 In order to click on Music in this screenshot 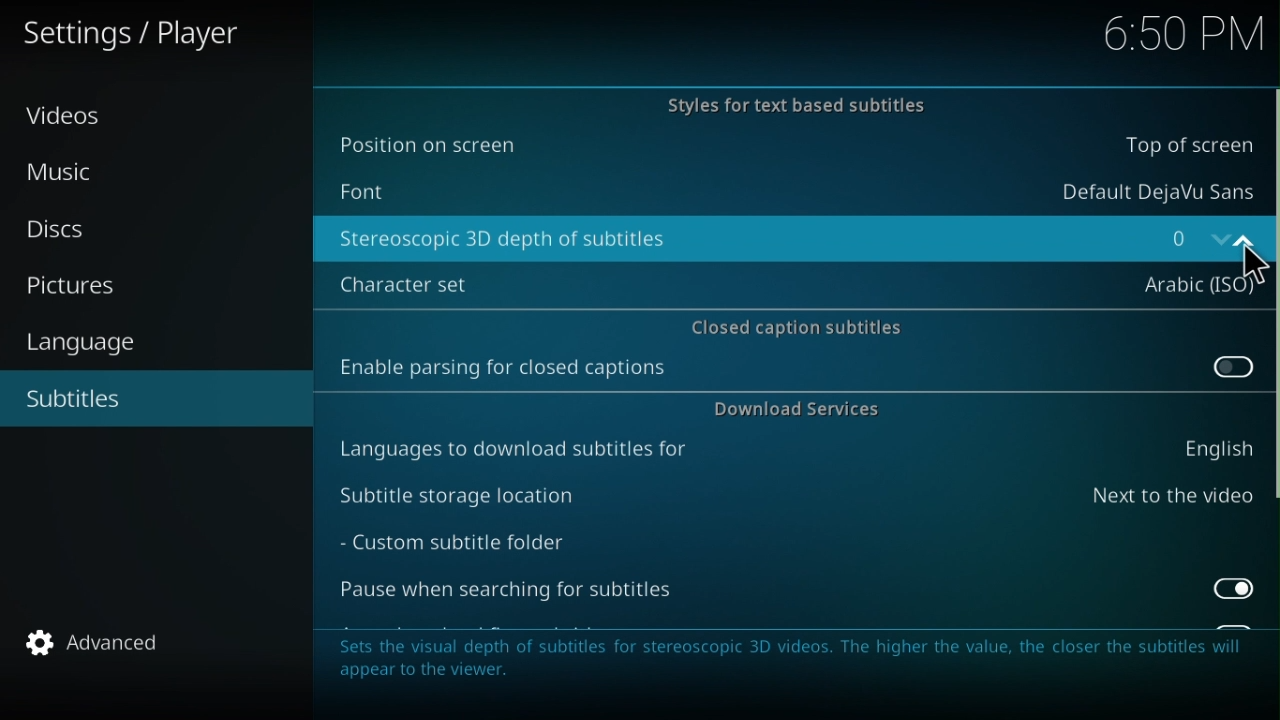, I will do `click(79, 172)`.